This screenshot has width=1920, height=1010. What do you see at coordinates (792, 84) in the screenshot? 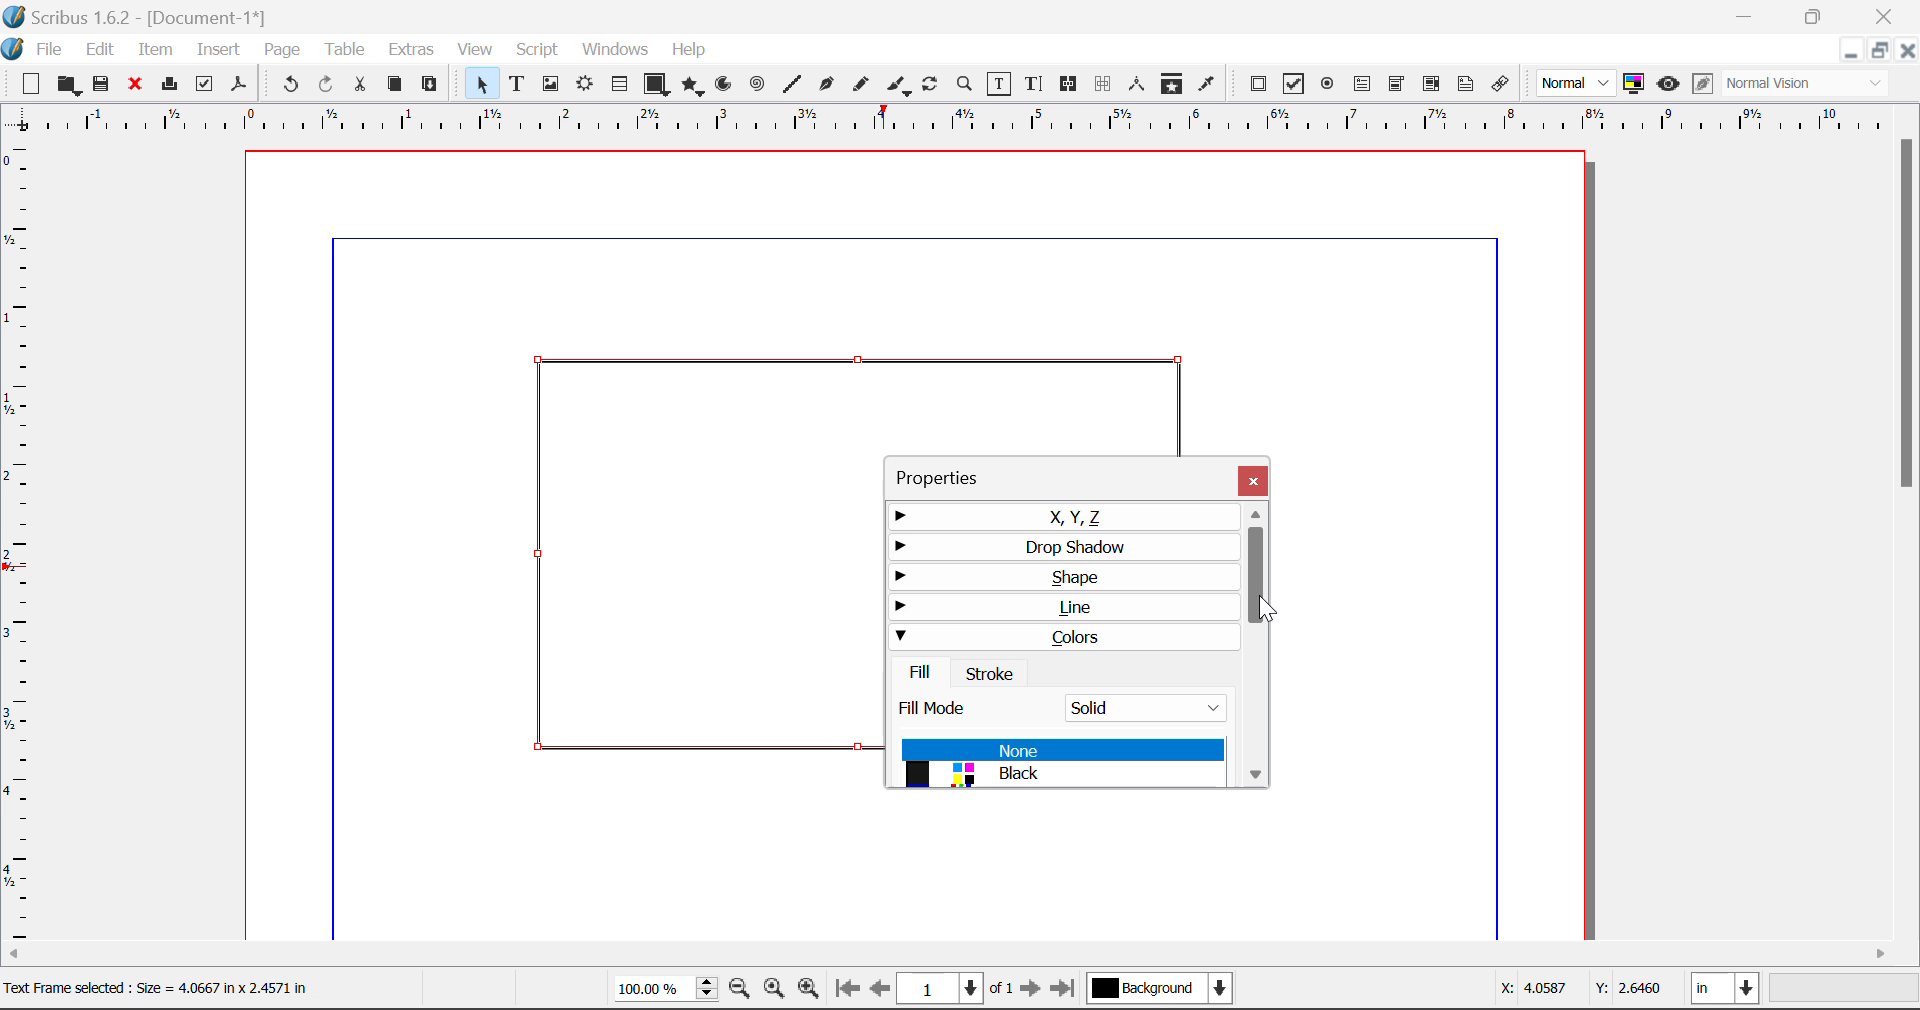
I see `Line` at bounding box center [792, 84].